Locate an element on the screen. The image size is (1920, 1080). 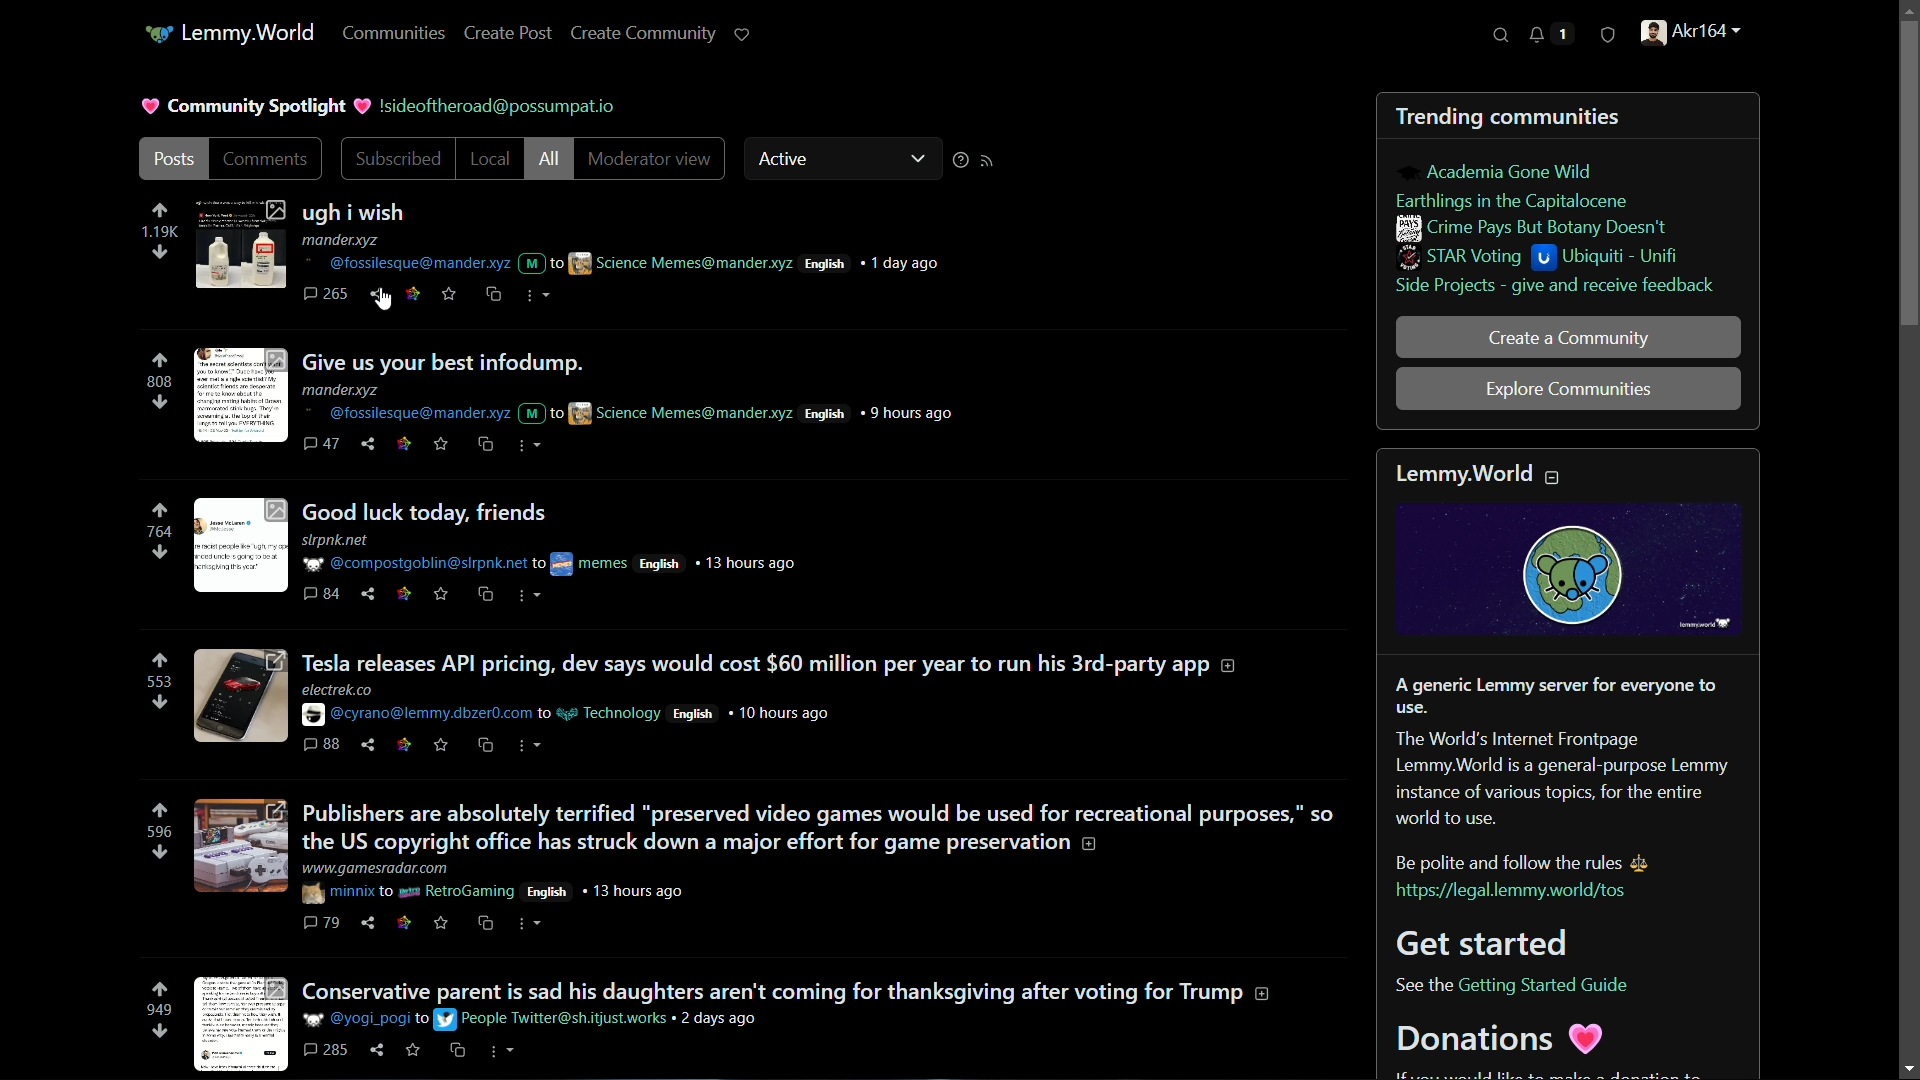
cross psot is located at coordinates (495, 295).